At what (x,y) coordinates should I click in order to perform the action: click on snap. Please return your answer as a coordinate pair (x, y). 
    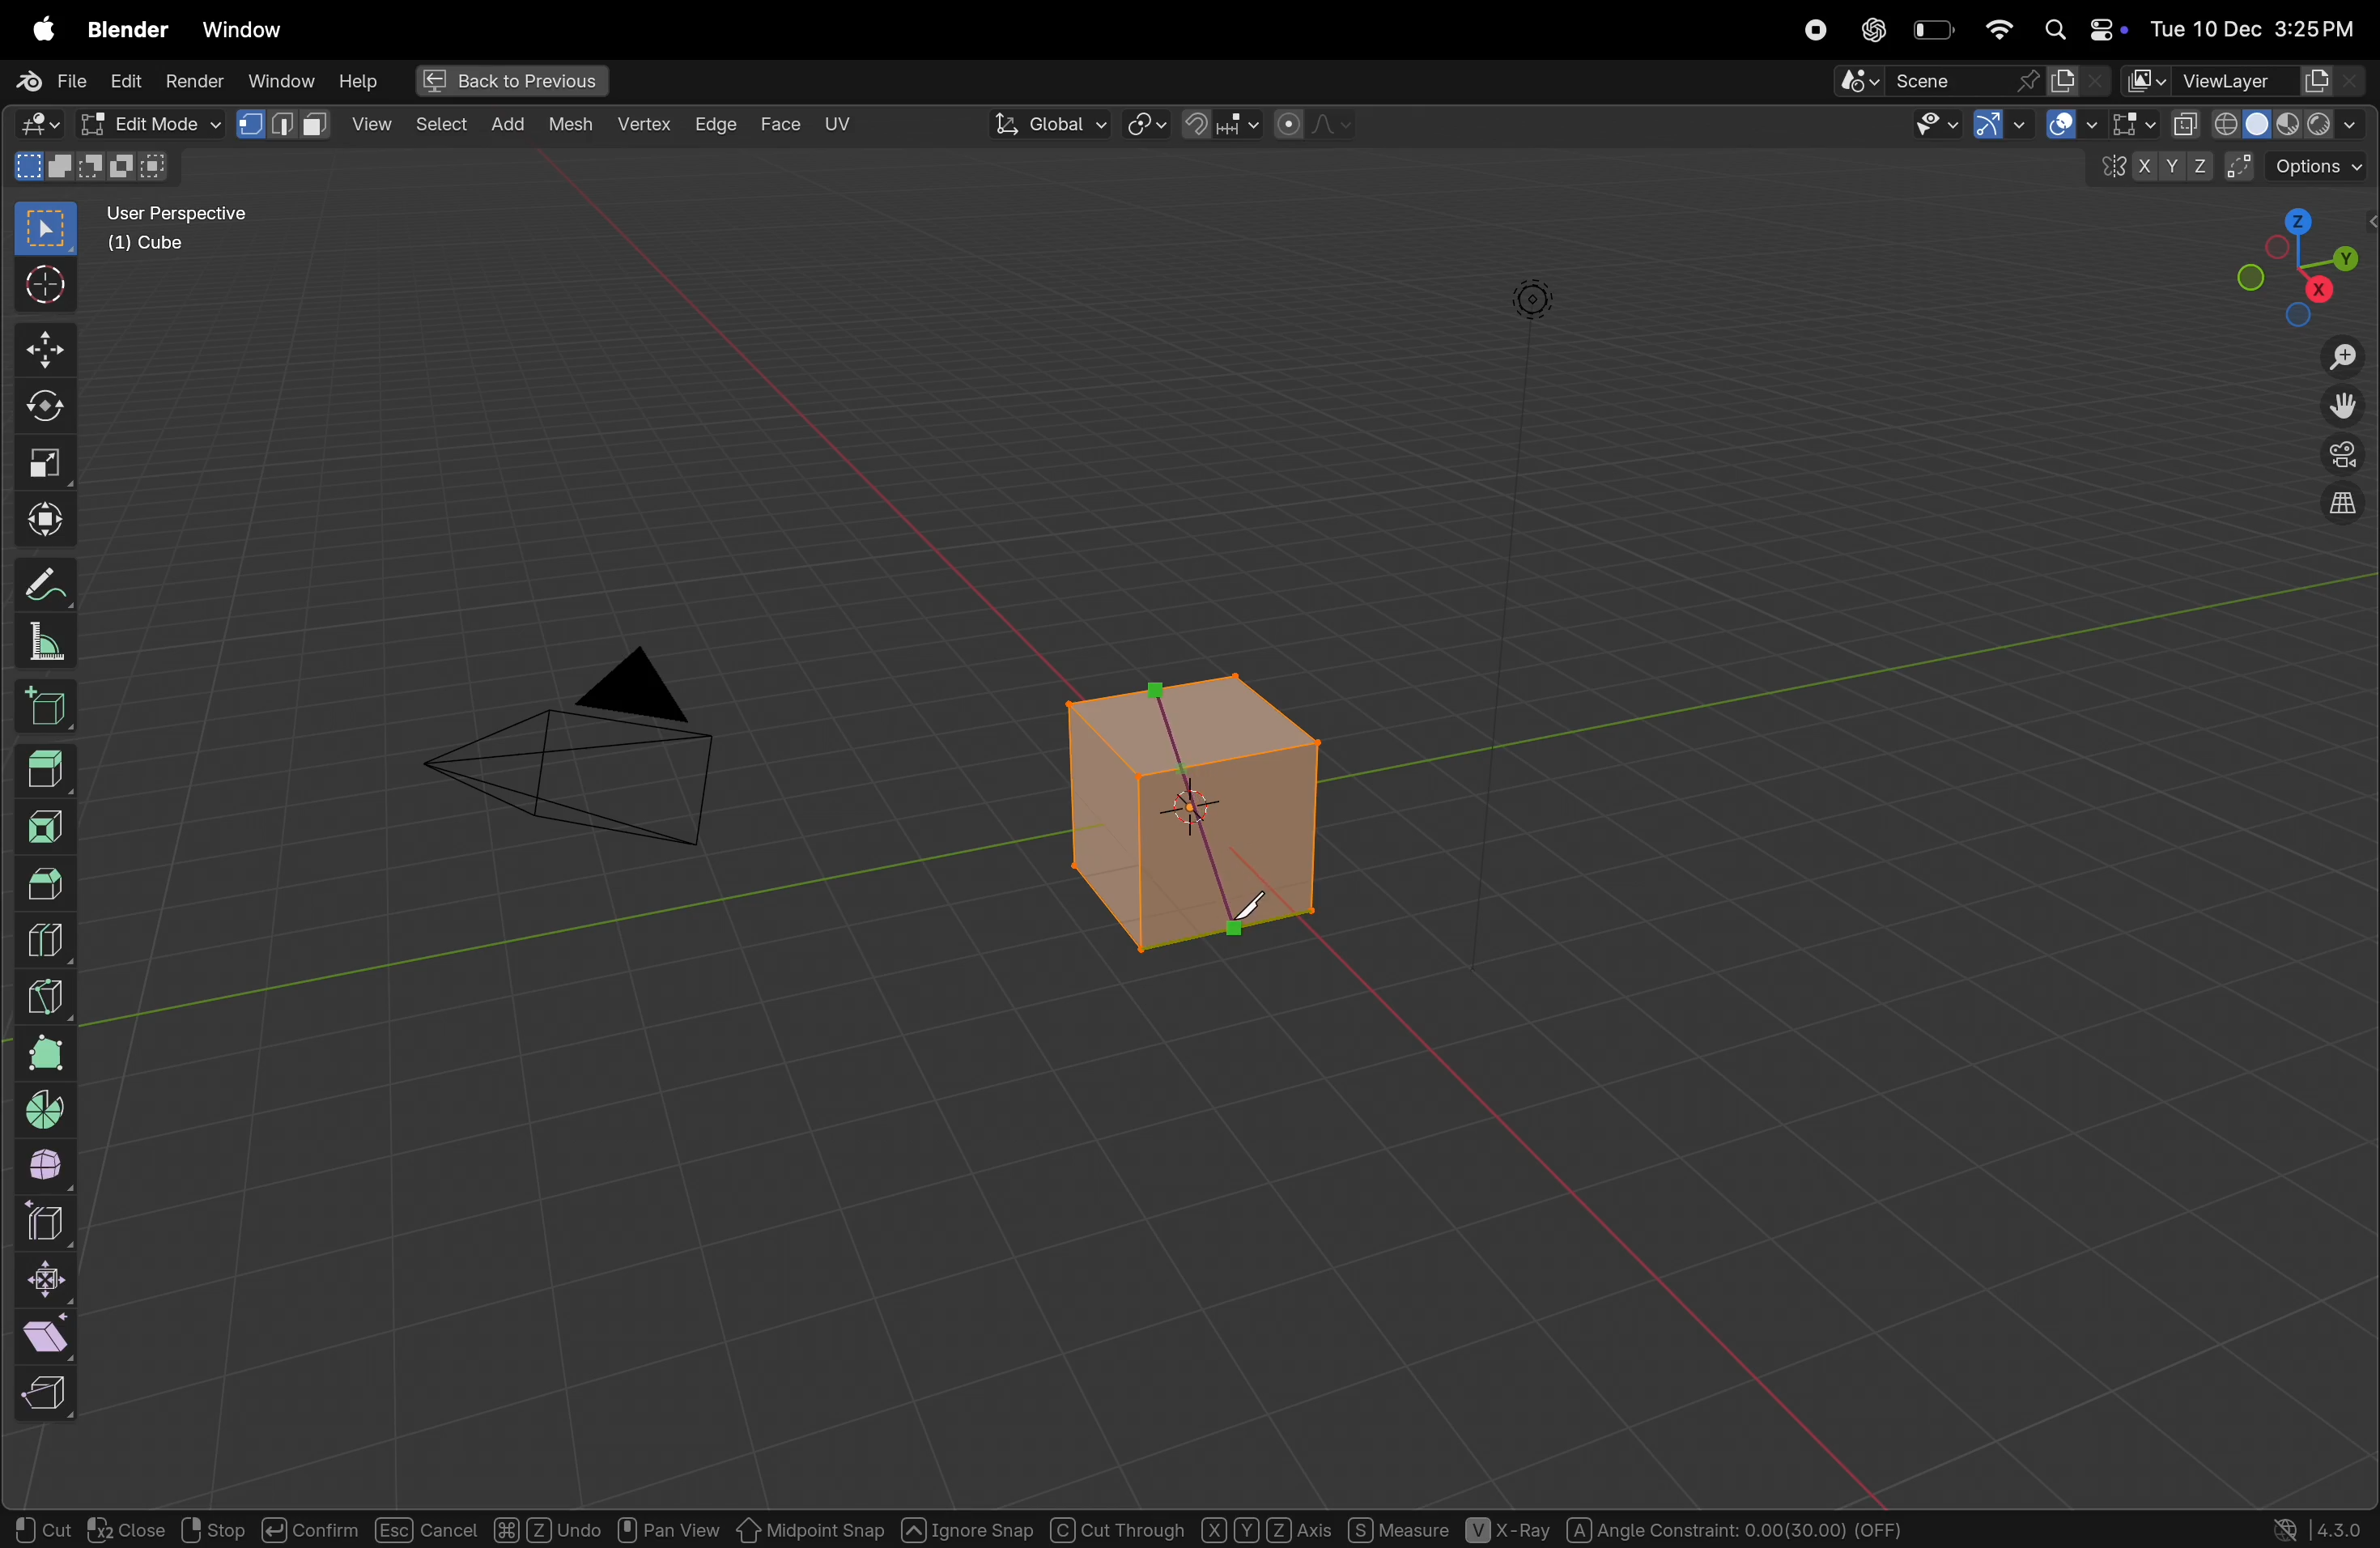
    Looking at the image, I should click on (1220, 127).